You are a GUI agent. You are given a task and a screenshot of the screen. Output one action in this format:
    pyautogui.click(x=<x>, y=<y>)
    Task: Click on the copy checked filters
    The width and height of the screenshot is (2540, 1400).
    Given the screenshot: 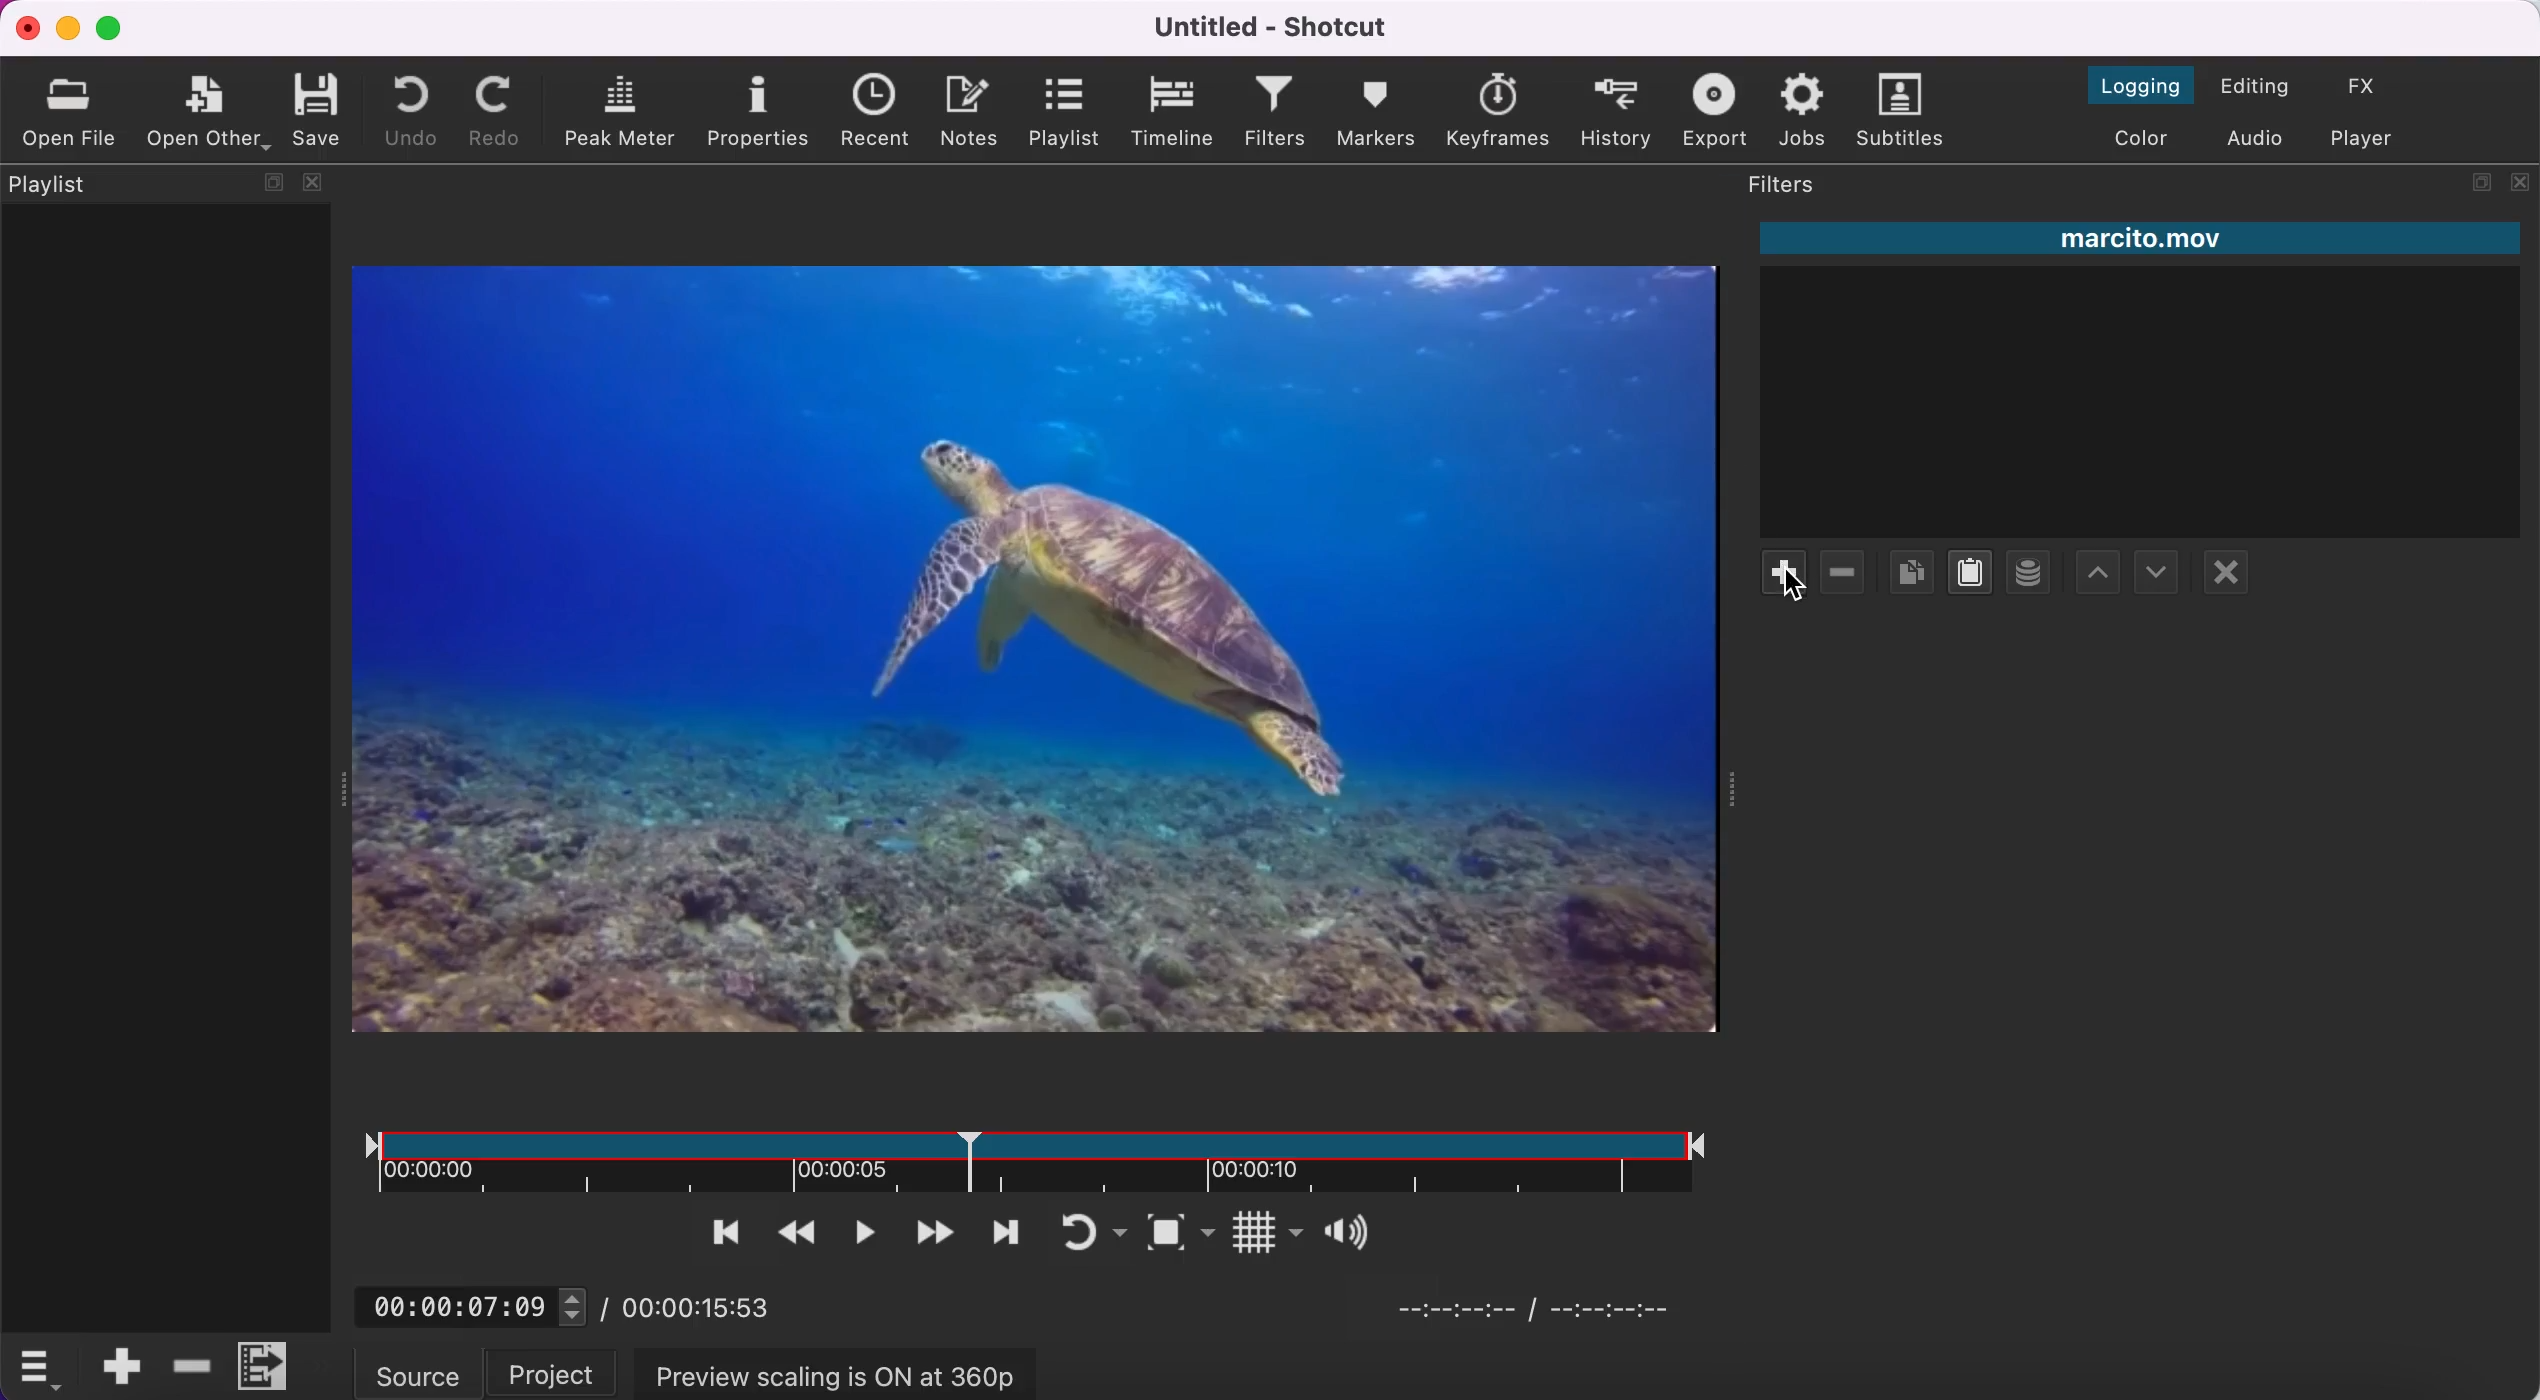 What is the action you would take?
    pyautogui.click(x=1910, y=576)
    